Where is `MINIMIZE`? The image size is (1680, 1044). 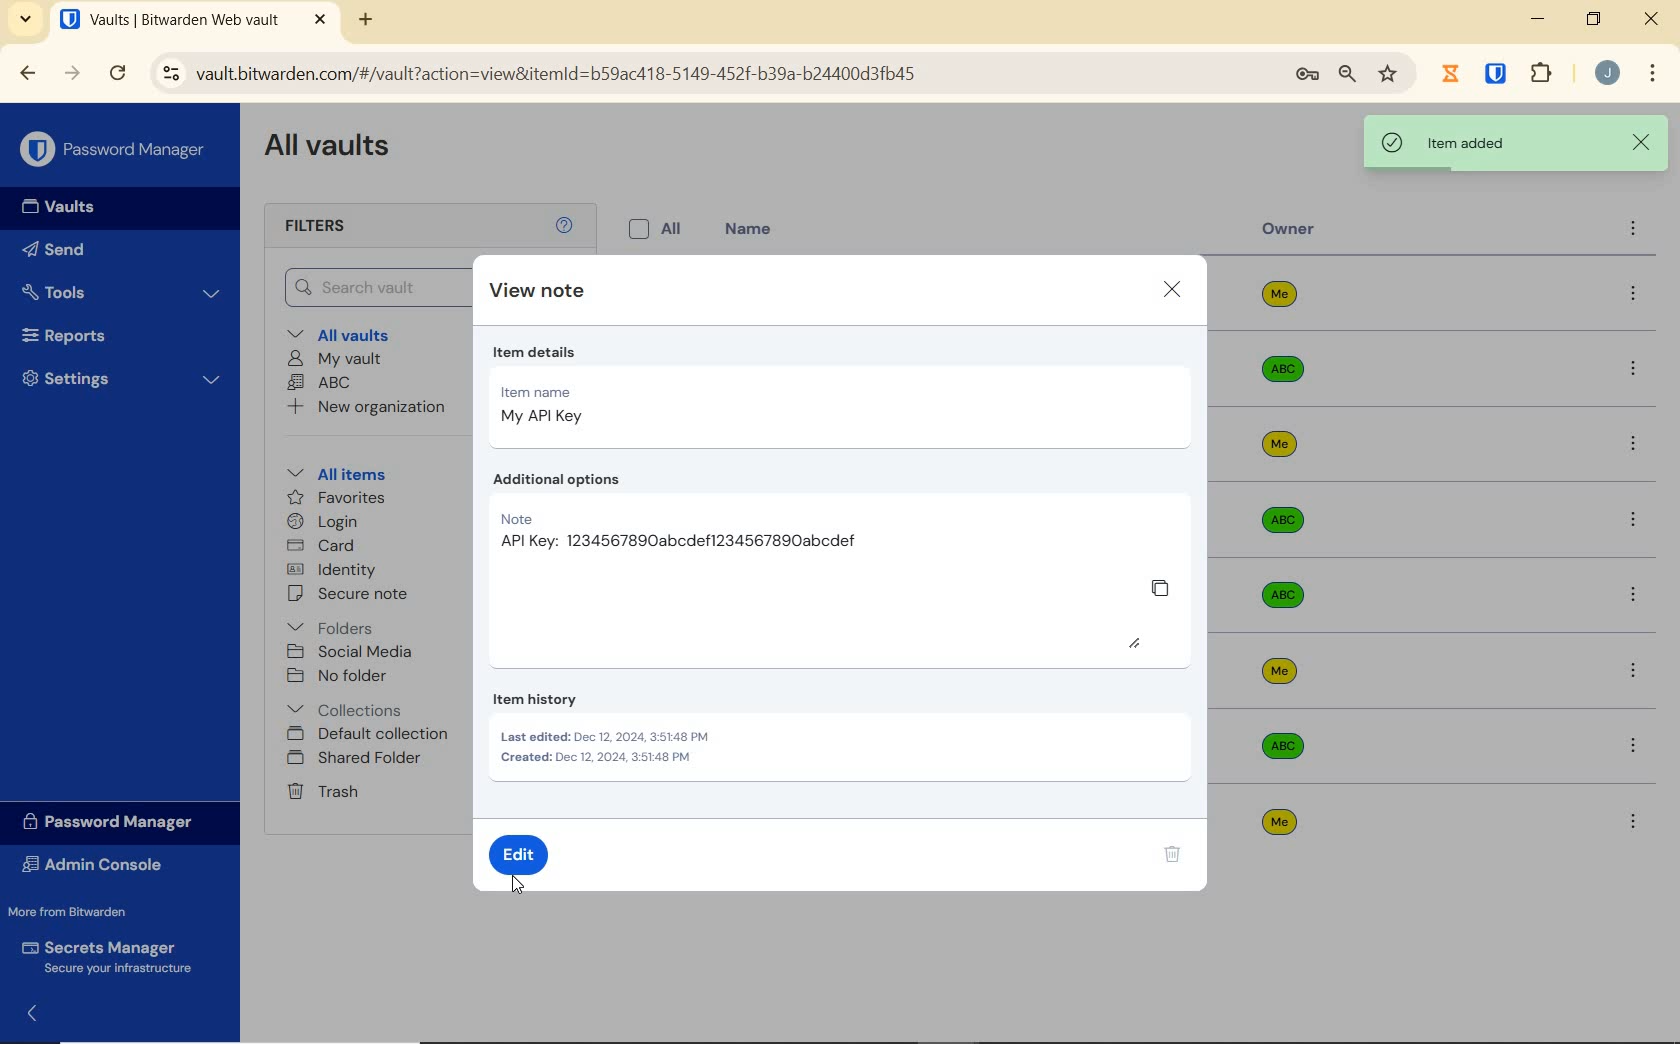 MINIMIZE is located at coordinates (1540, 20).